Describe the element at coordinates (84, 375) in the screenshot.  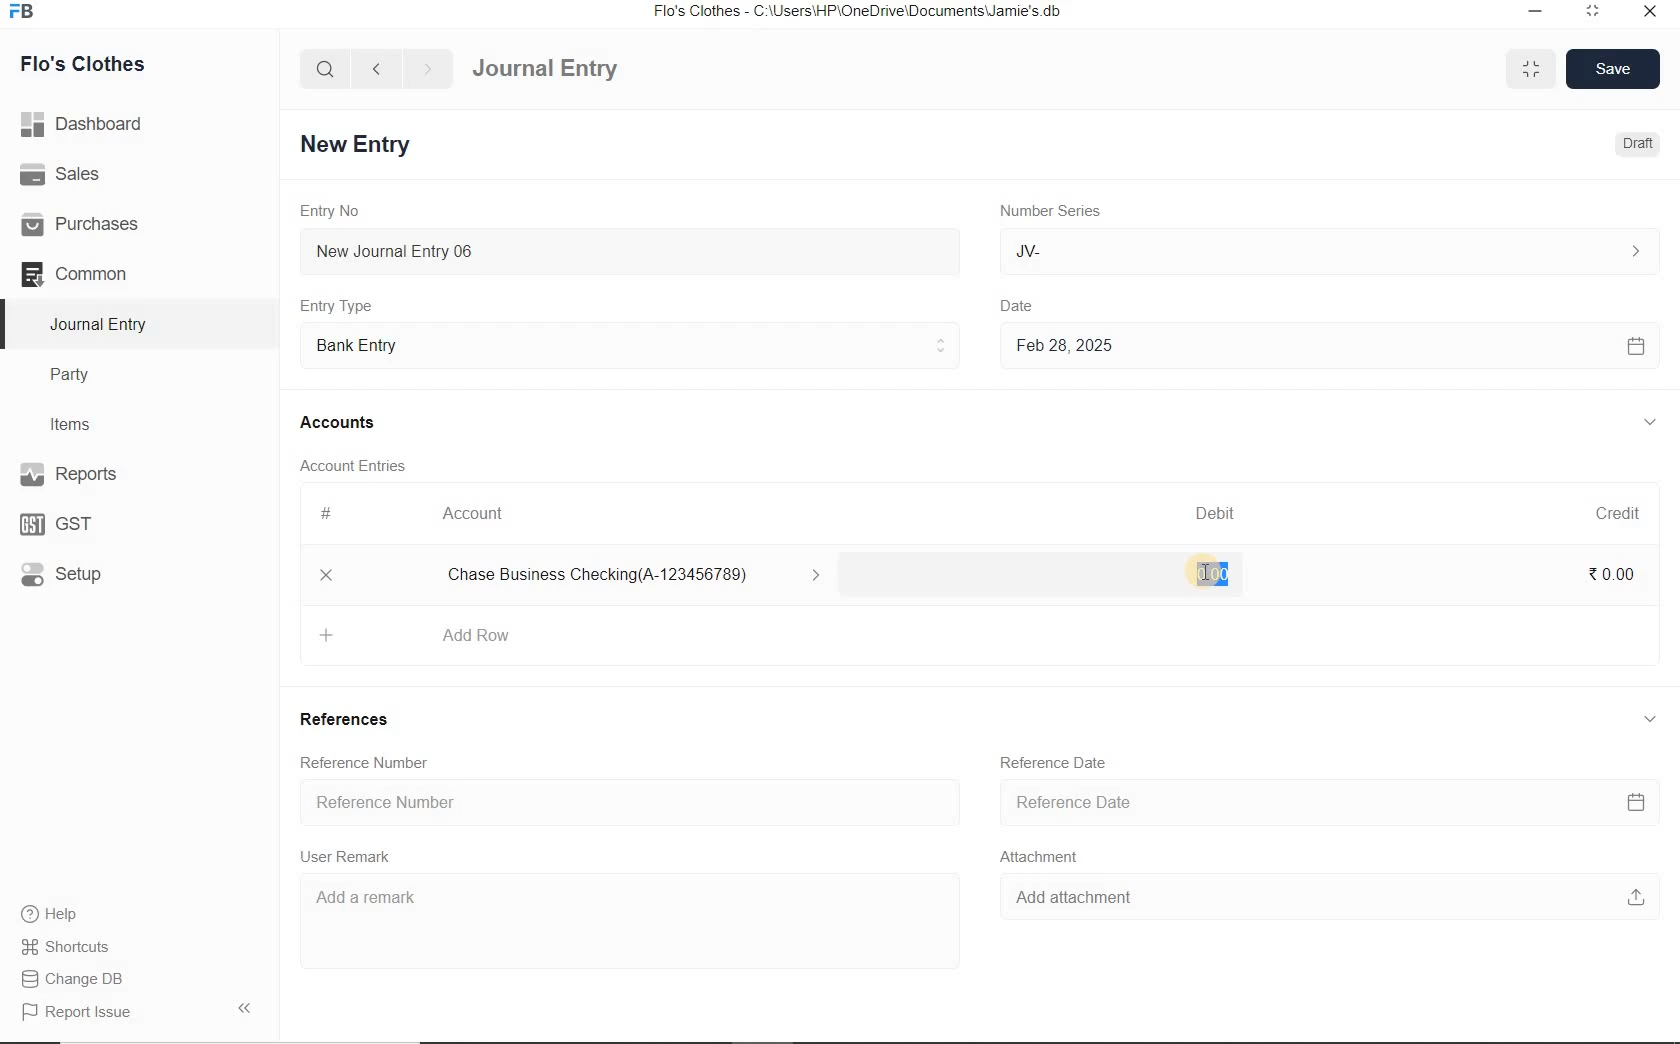
I see `Party` at that location.